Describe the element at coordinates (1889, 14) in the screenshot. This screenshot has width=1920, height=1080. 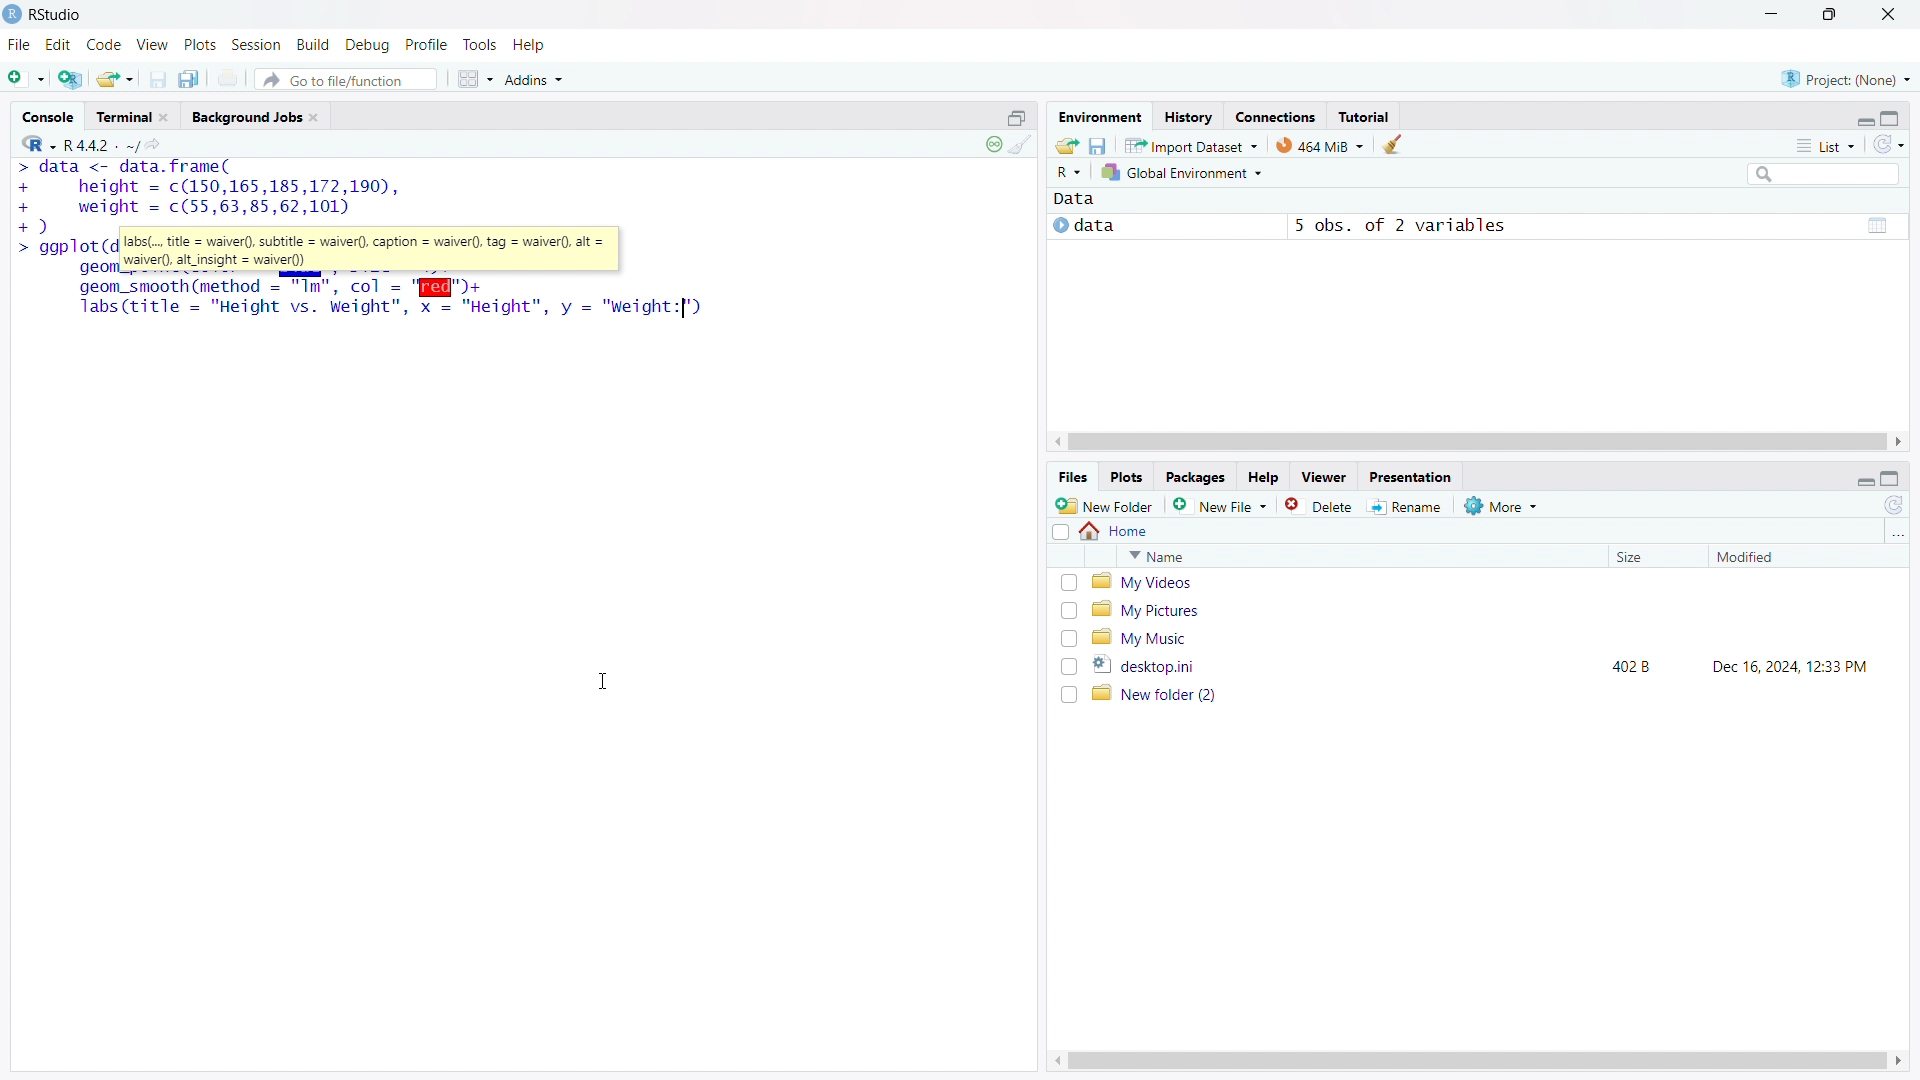
I see `close` at that location.